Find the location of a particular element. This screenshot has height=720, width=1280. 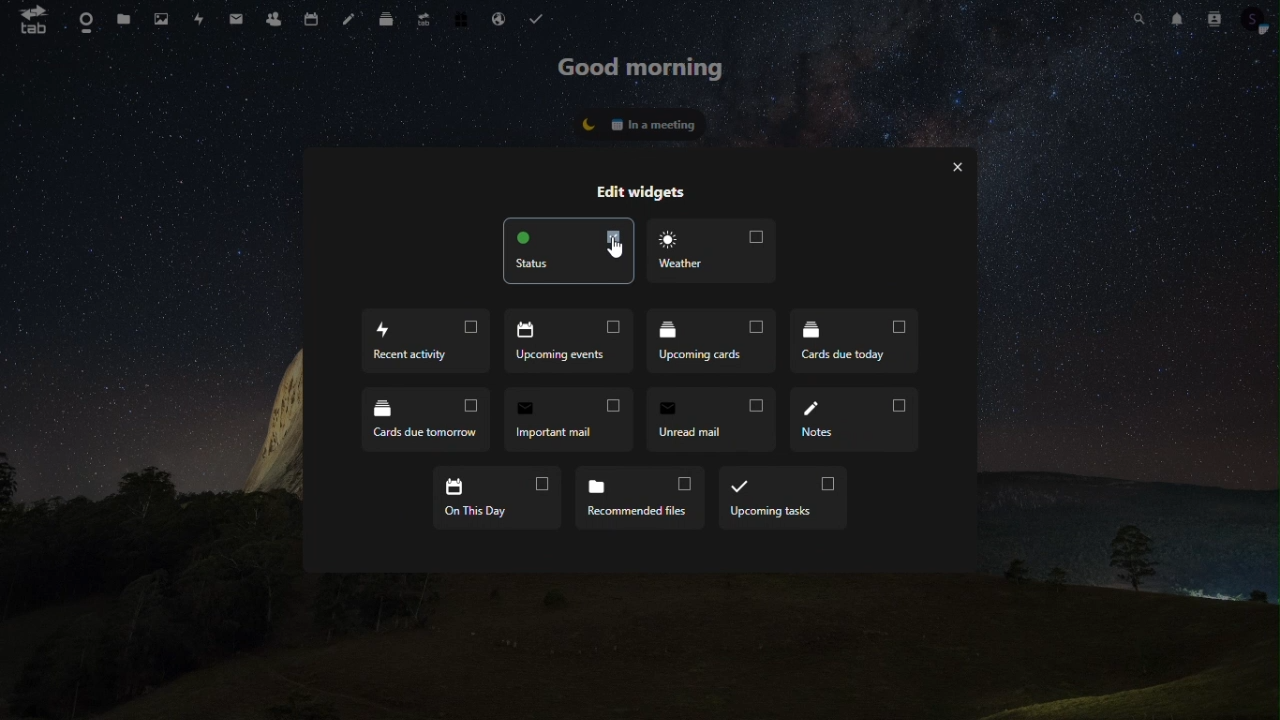

in a meeting is located at coordinates (641, 121).